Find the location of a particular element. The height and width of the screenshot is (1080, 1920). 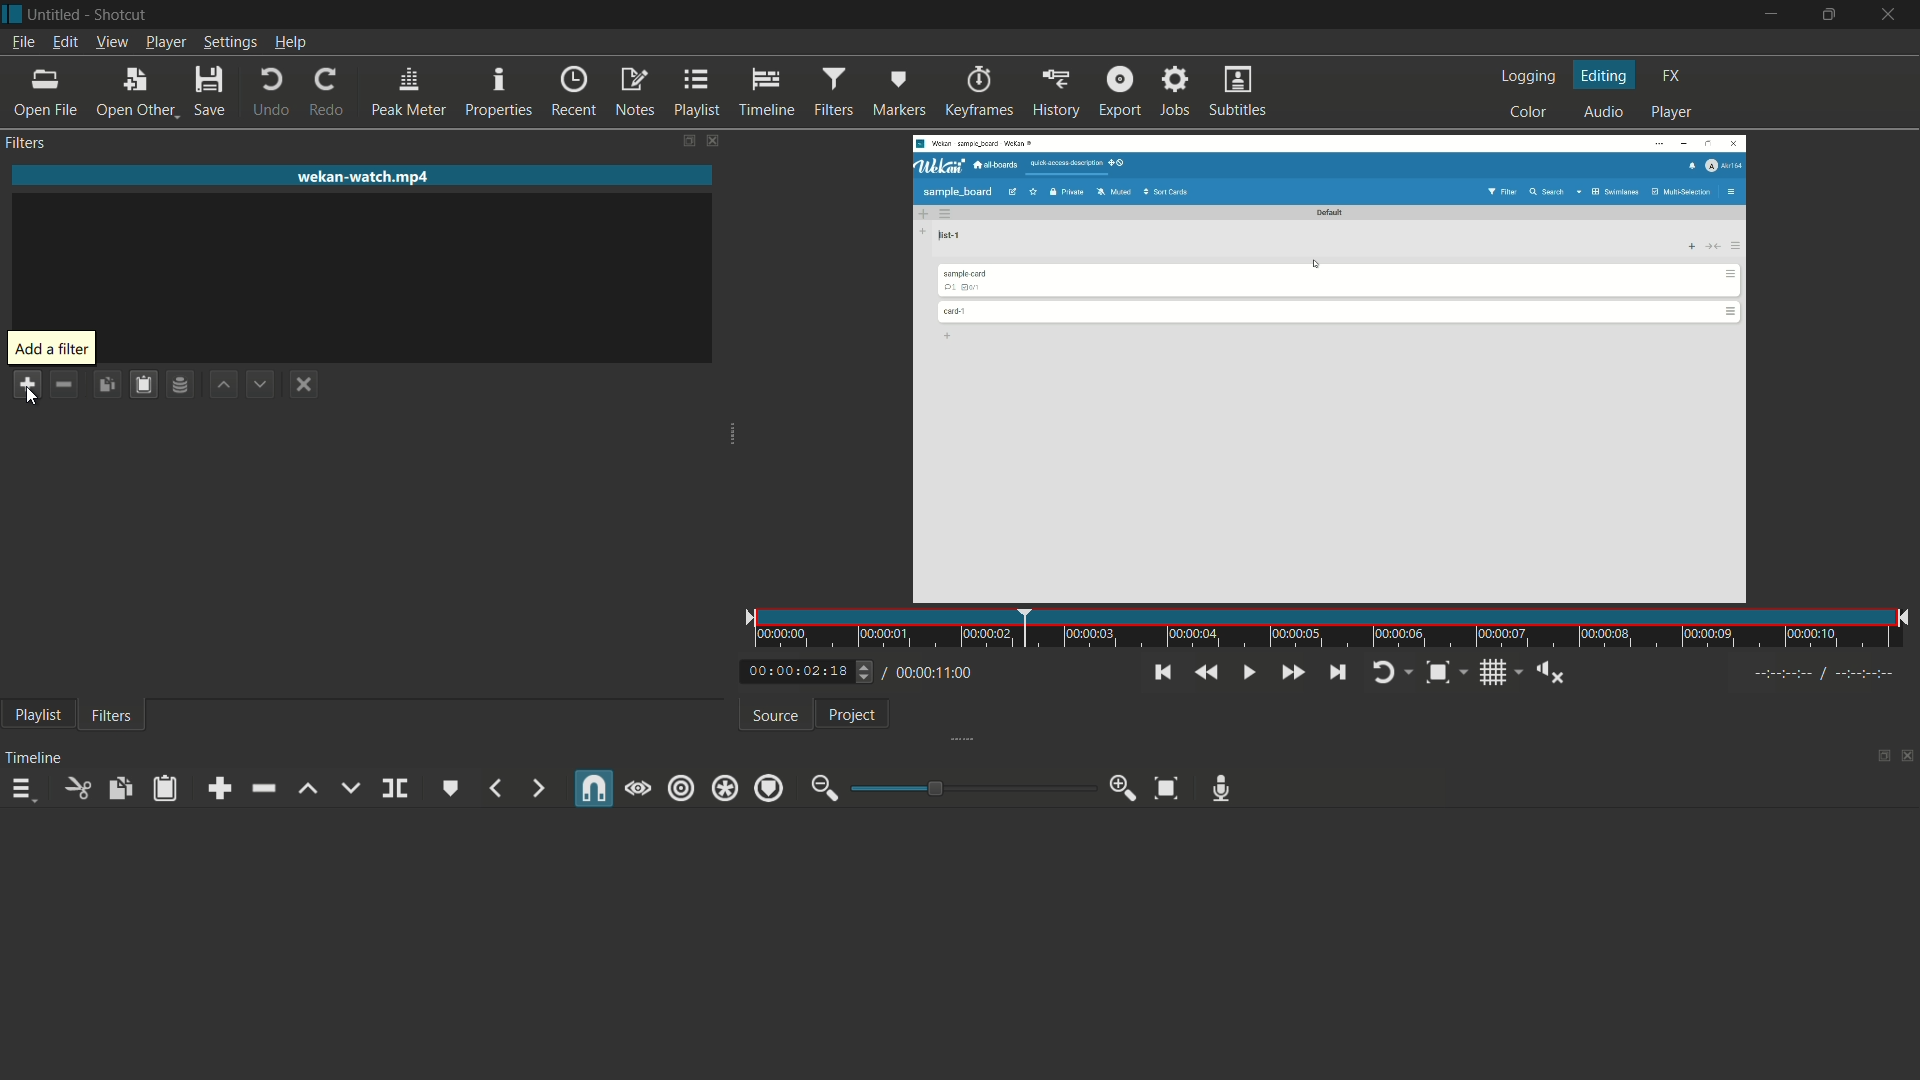

show volume control is located at coordinates (1552, 674).